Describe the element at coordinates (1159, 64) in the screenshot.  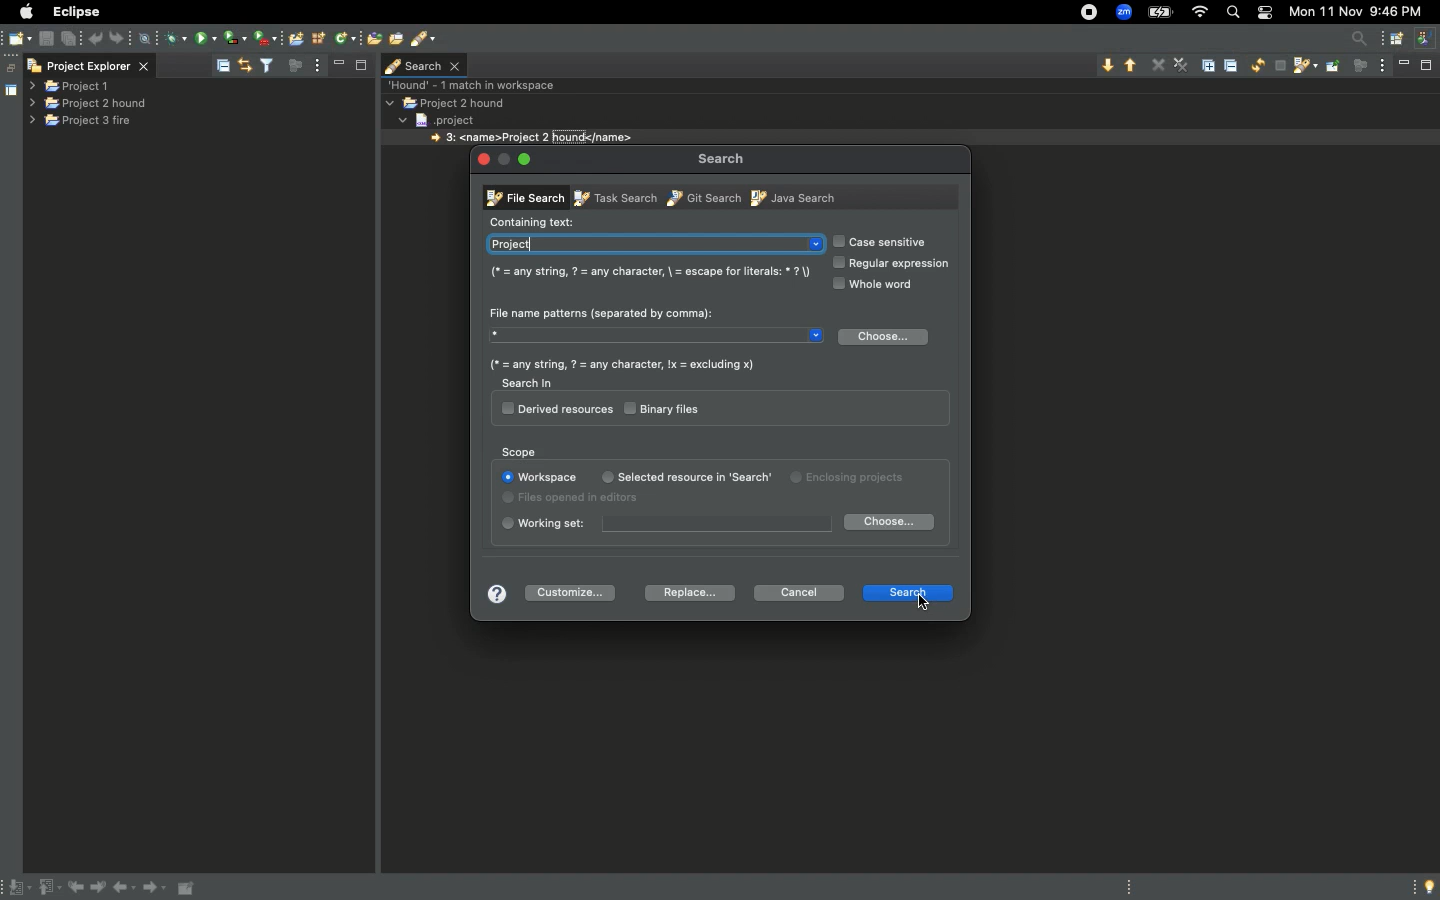
I see `Remove selected matches` at that location.